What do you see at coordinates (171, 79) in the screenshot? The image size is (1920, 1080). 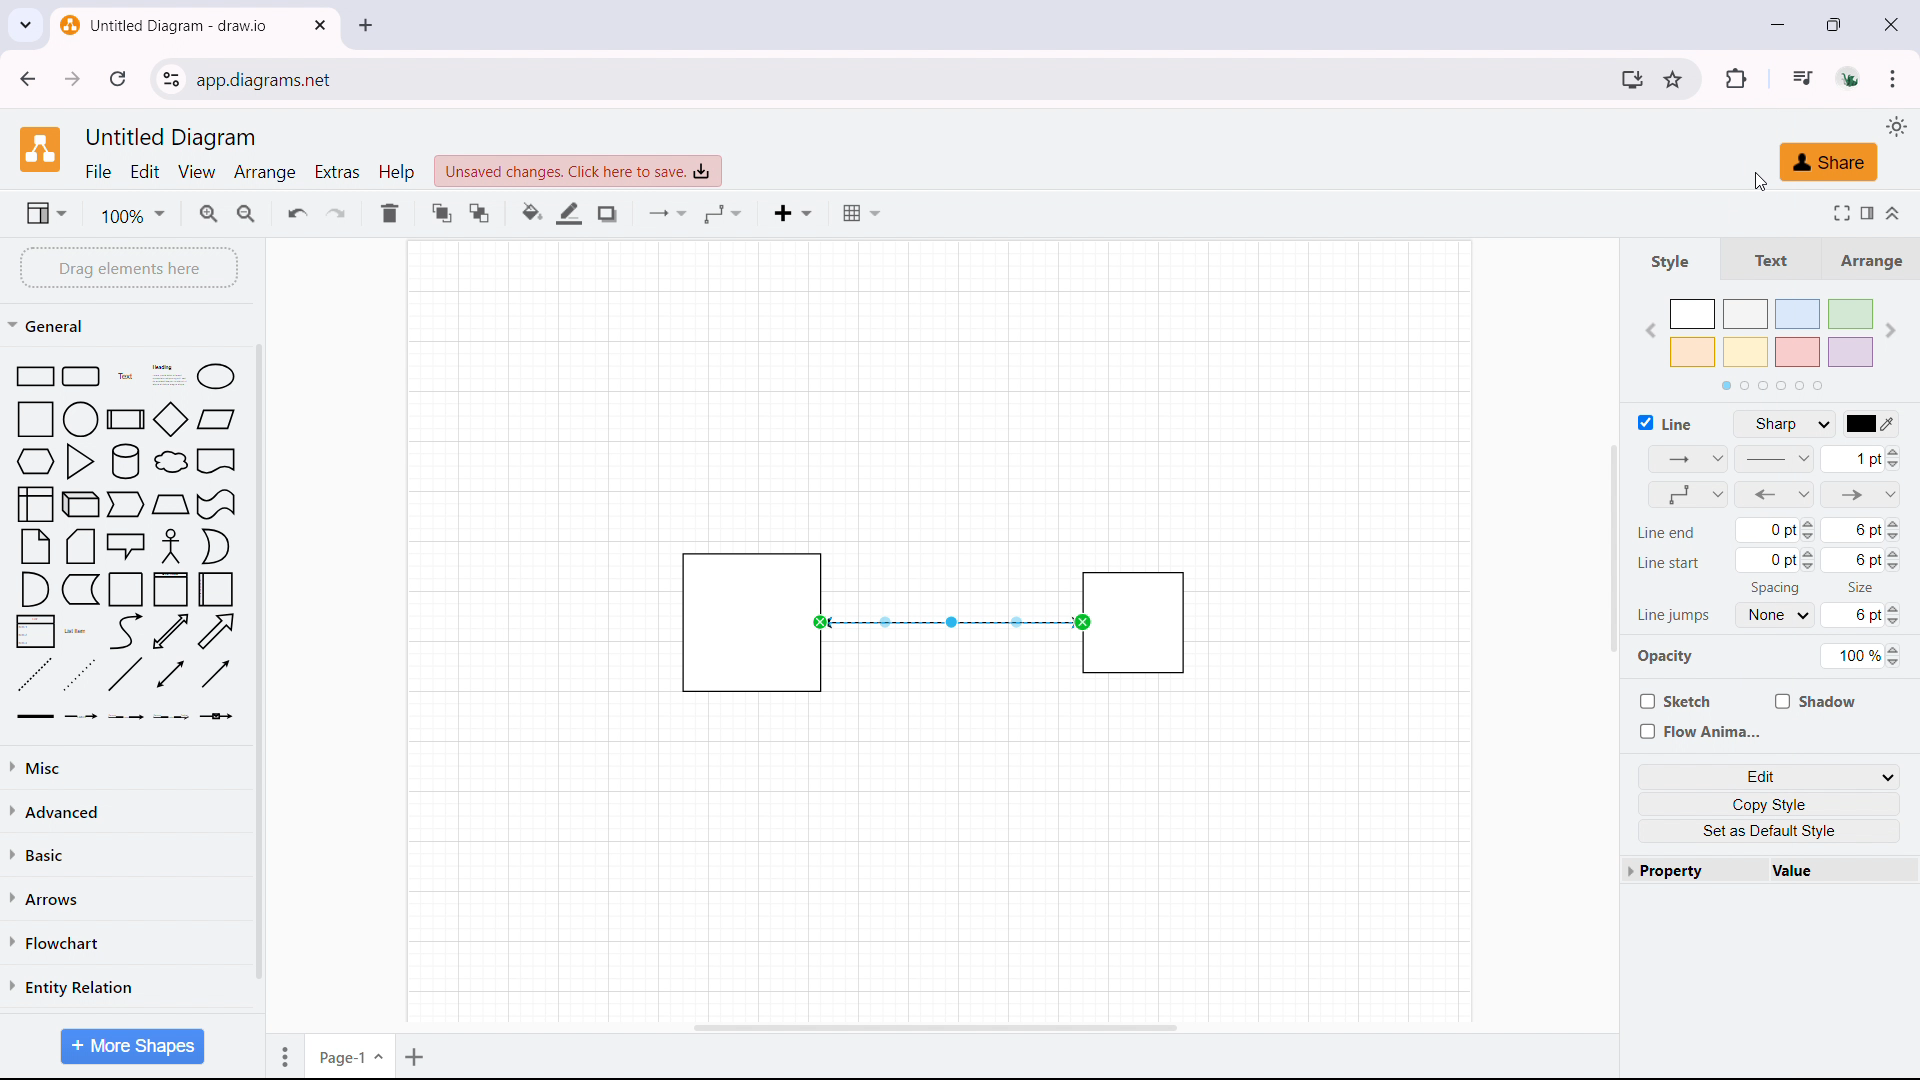 I see `view site information` at bounding box center [171, 79].